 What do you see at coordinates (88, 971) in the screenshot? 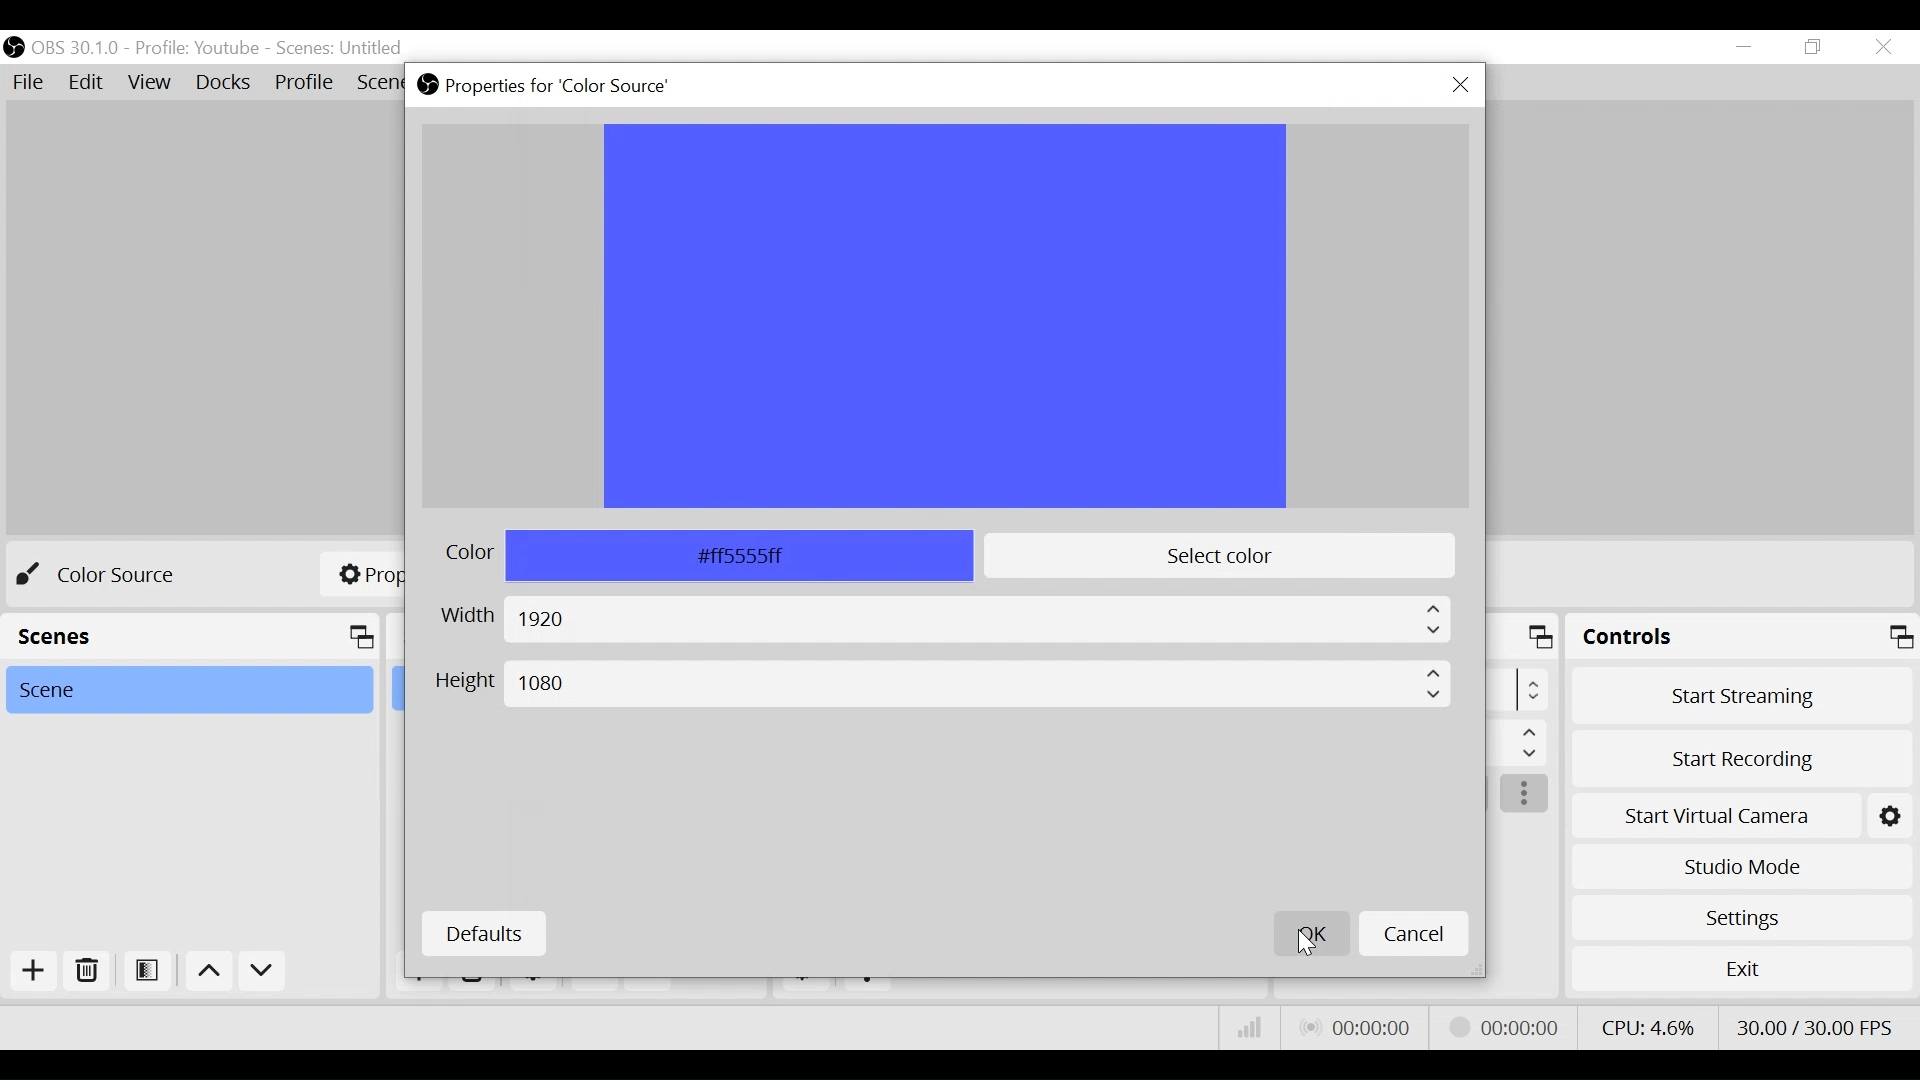
I see `Delete` at bounding box center [88, 971].